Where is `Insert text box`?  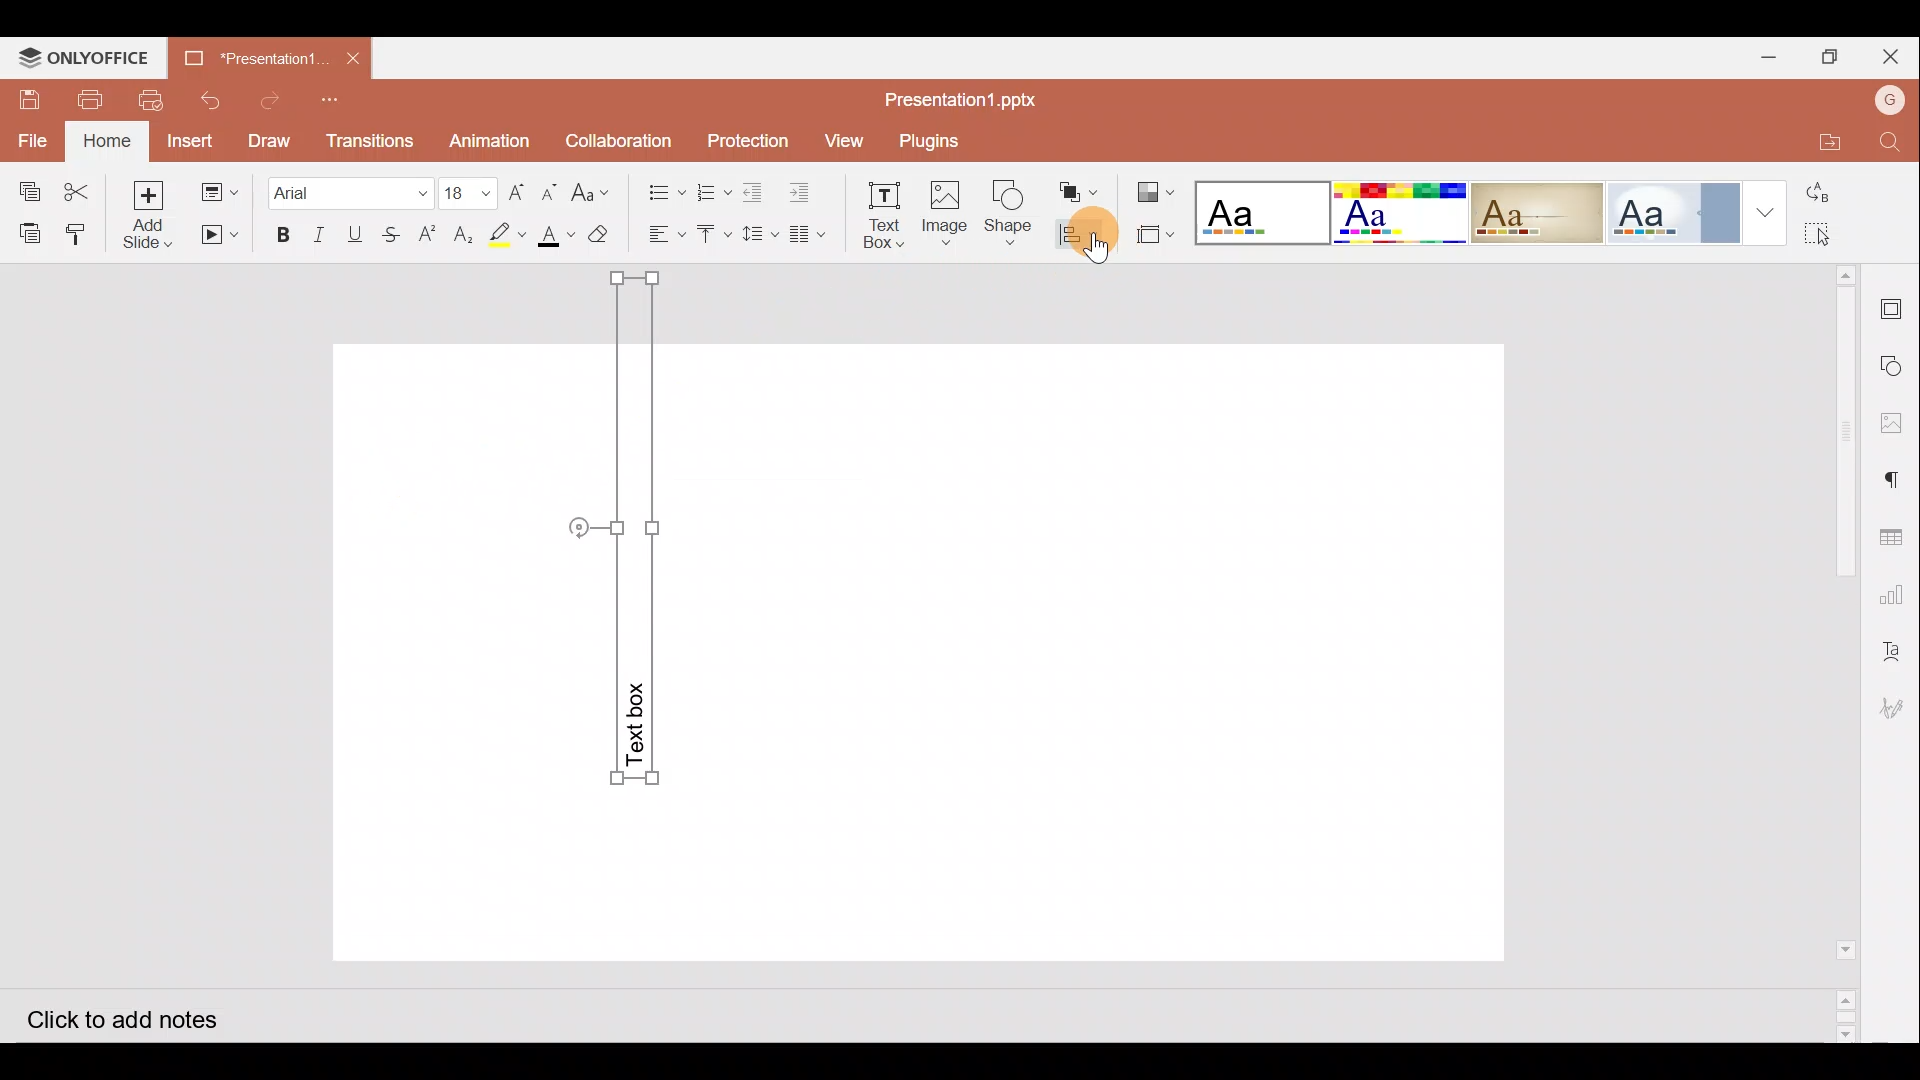
Insert text box is located at coordinates (880, 215).